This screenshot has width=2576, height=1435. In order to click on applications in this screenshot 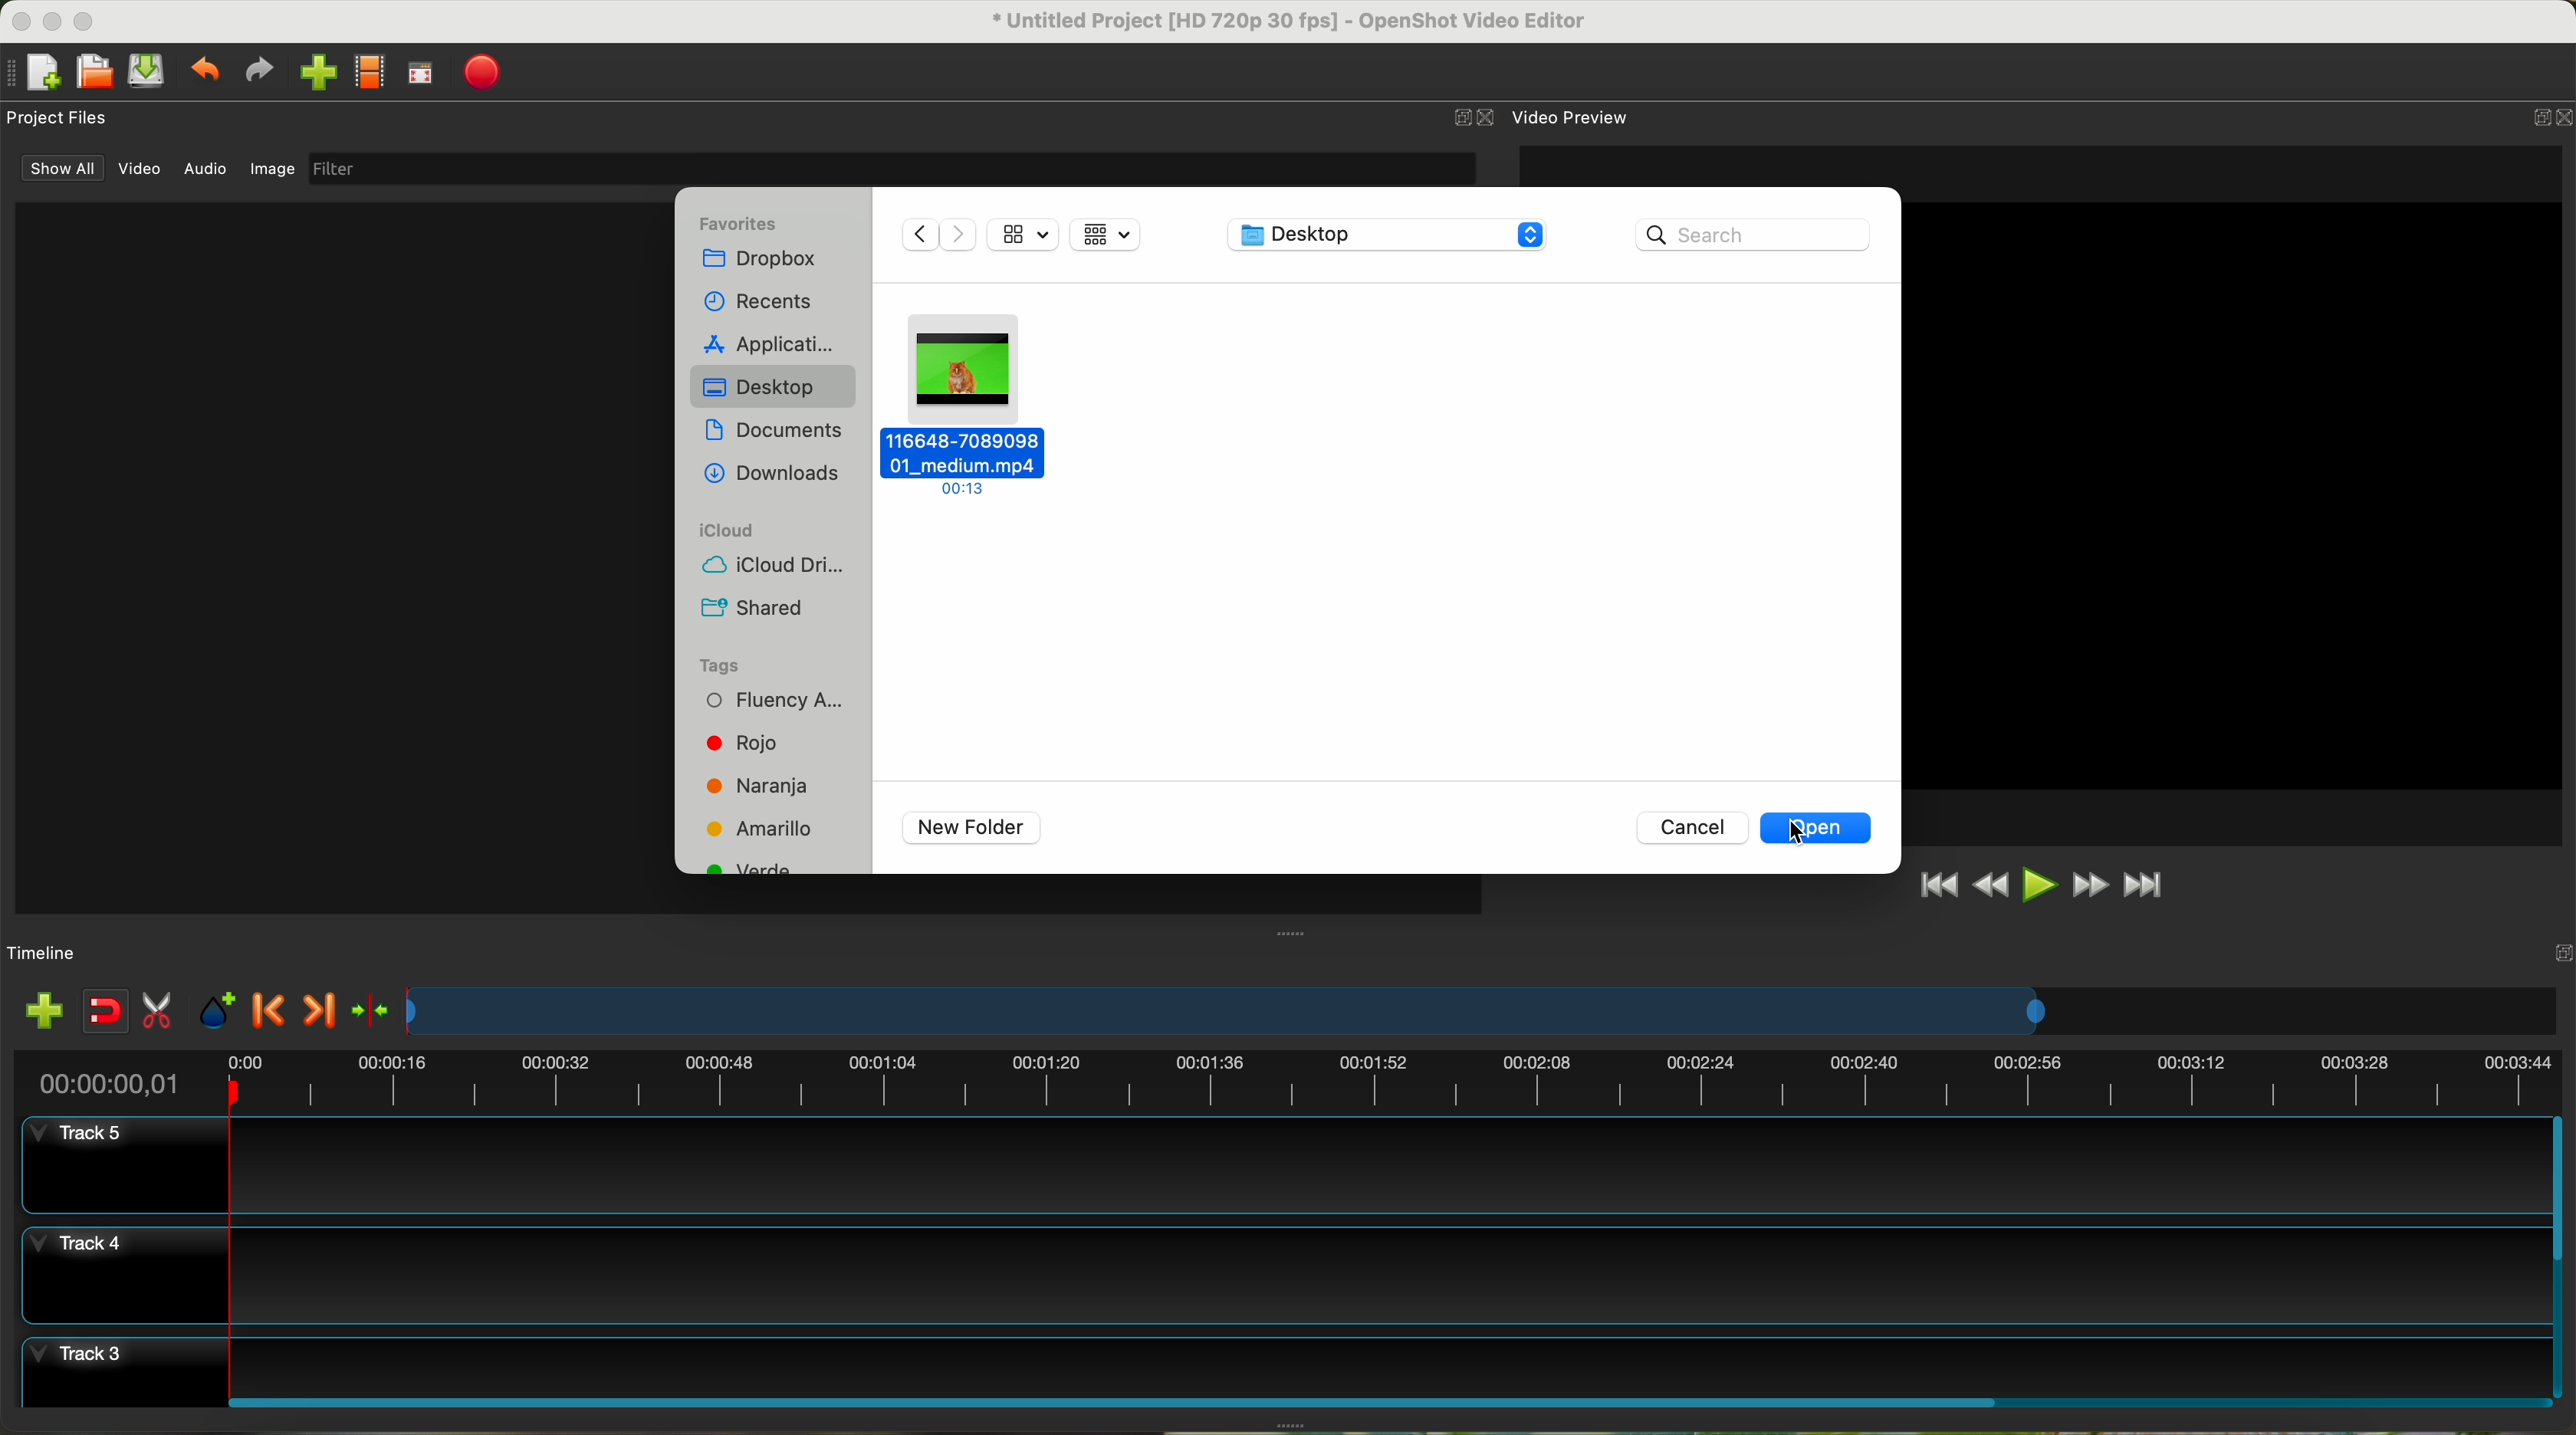, I will do `click(774, 341)`.